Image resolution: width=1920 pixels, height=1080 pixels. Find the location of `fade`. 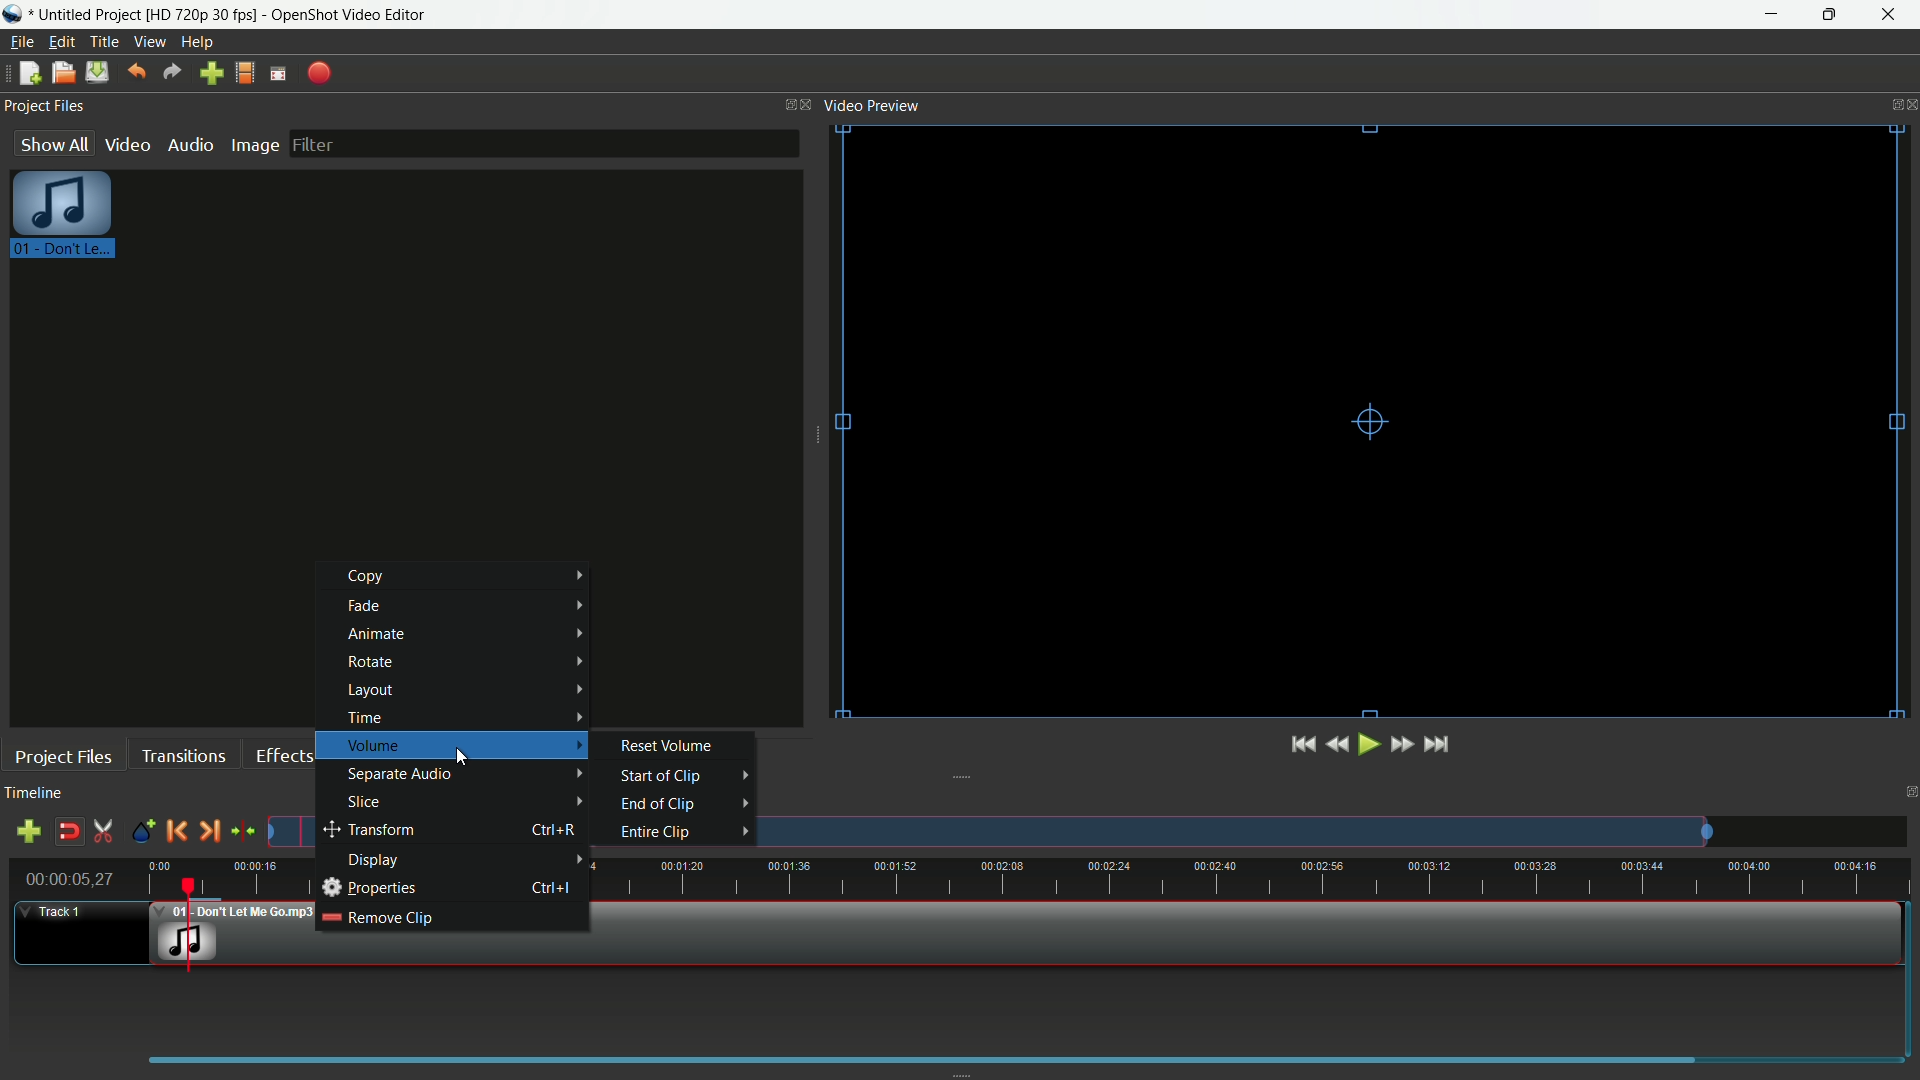

fade is located at coordinates (474, 606).